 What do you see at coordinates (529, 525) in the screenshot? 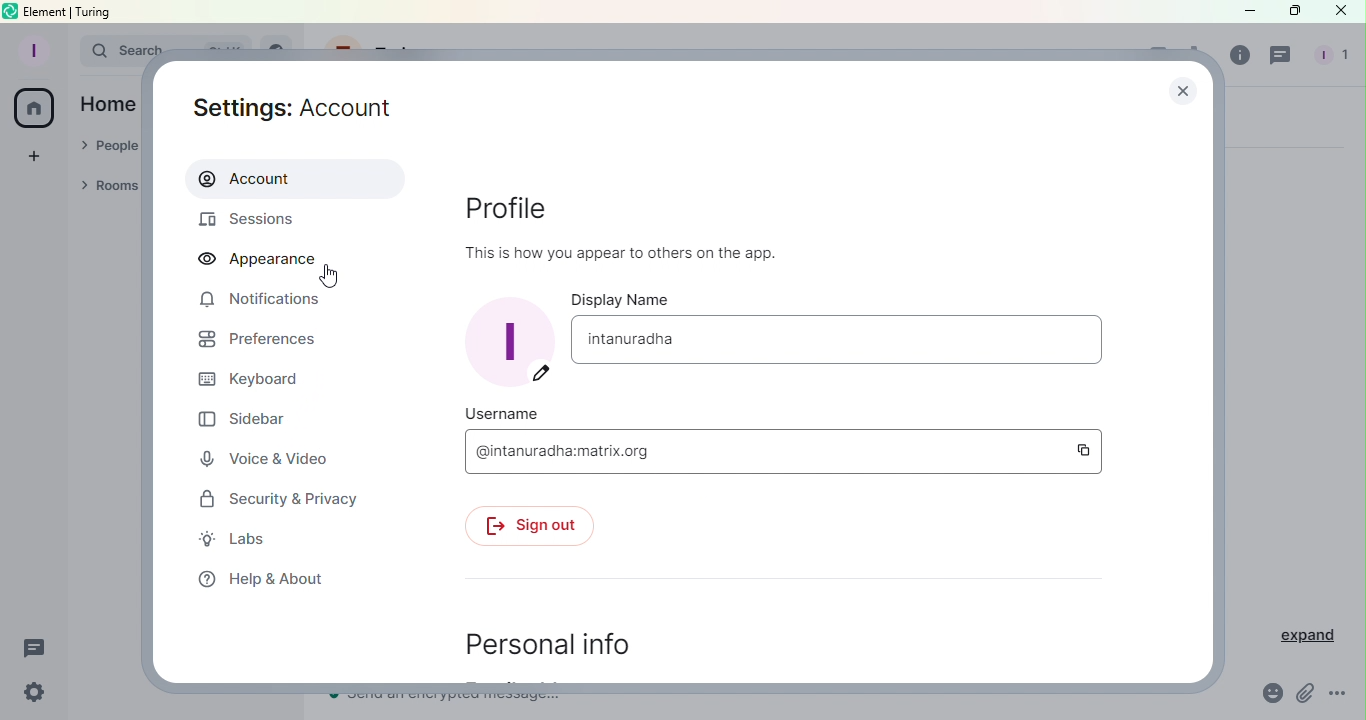
I see `Sign out` at bounding box center [529, 525].